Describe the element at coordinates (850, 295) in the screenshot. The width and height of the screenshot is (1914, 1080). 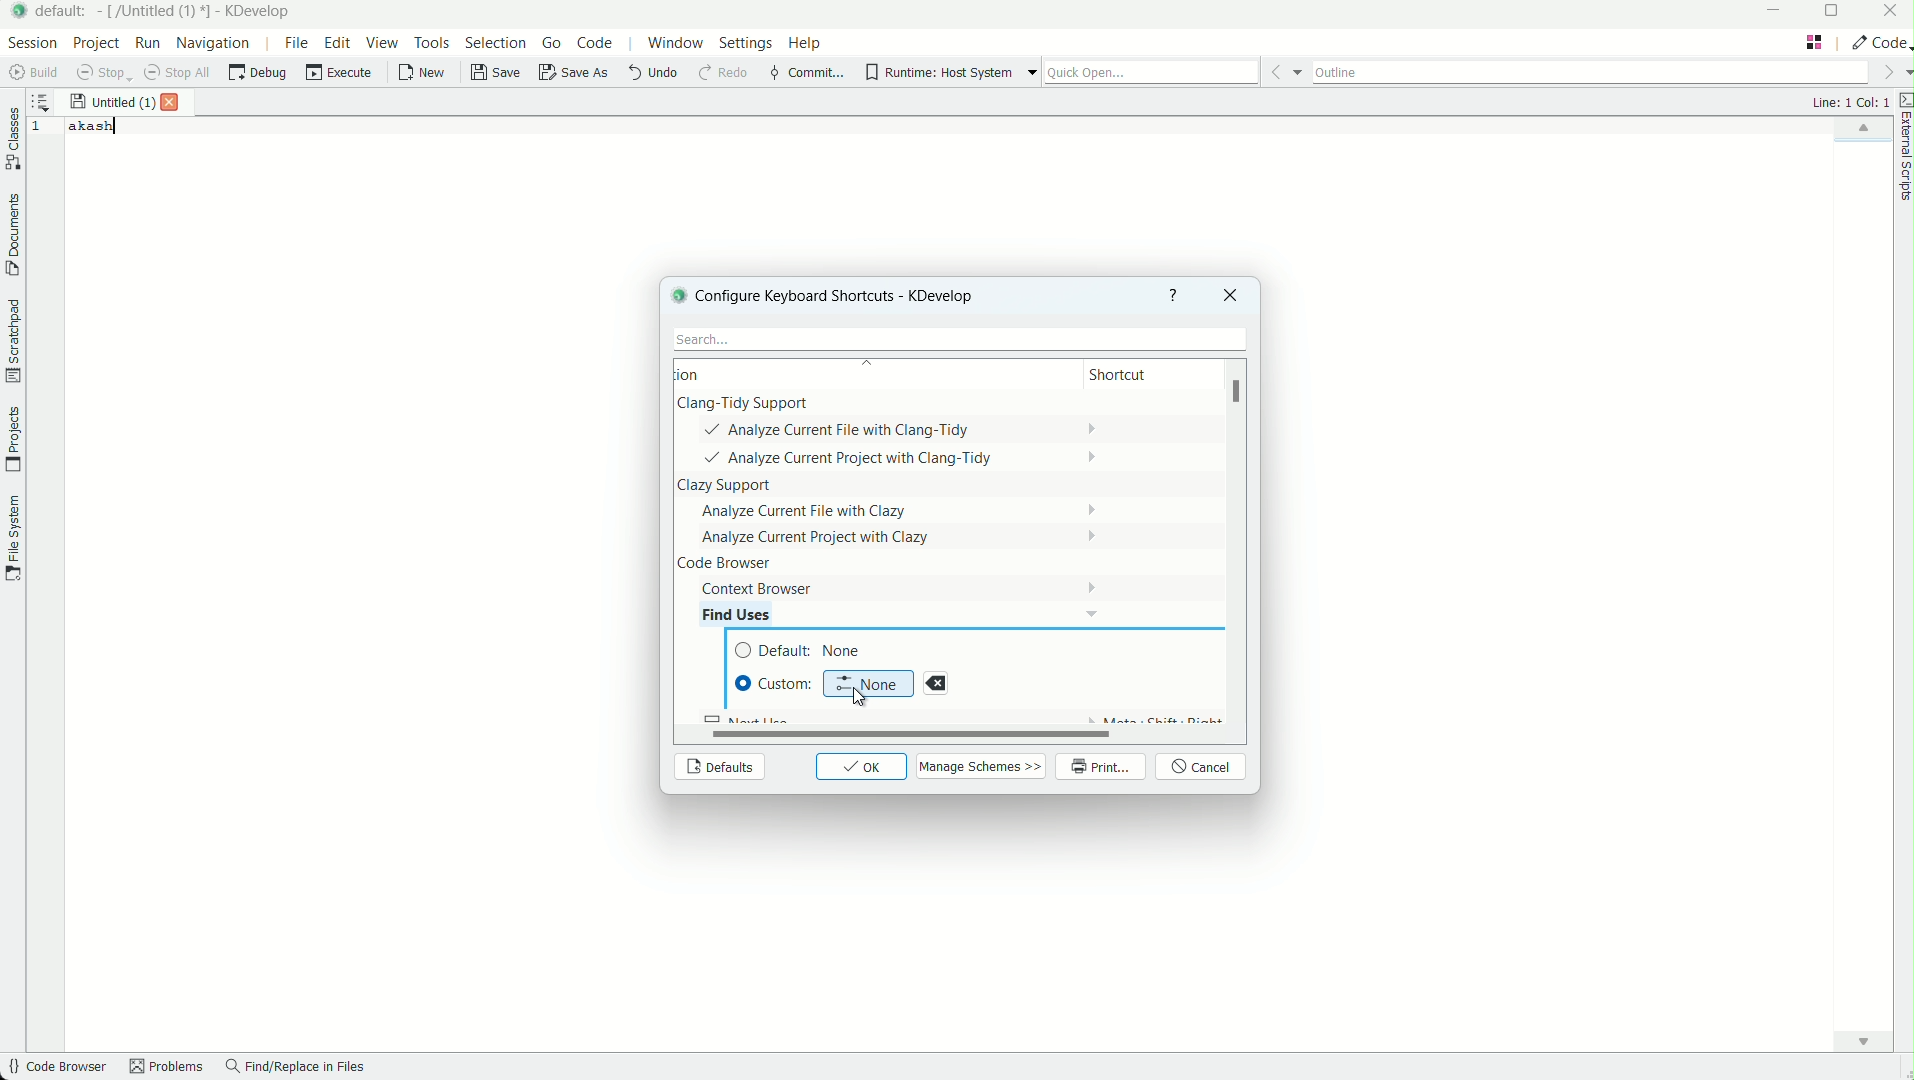
I see `configure keyboard shortcuts` at that location.